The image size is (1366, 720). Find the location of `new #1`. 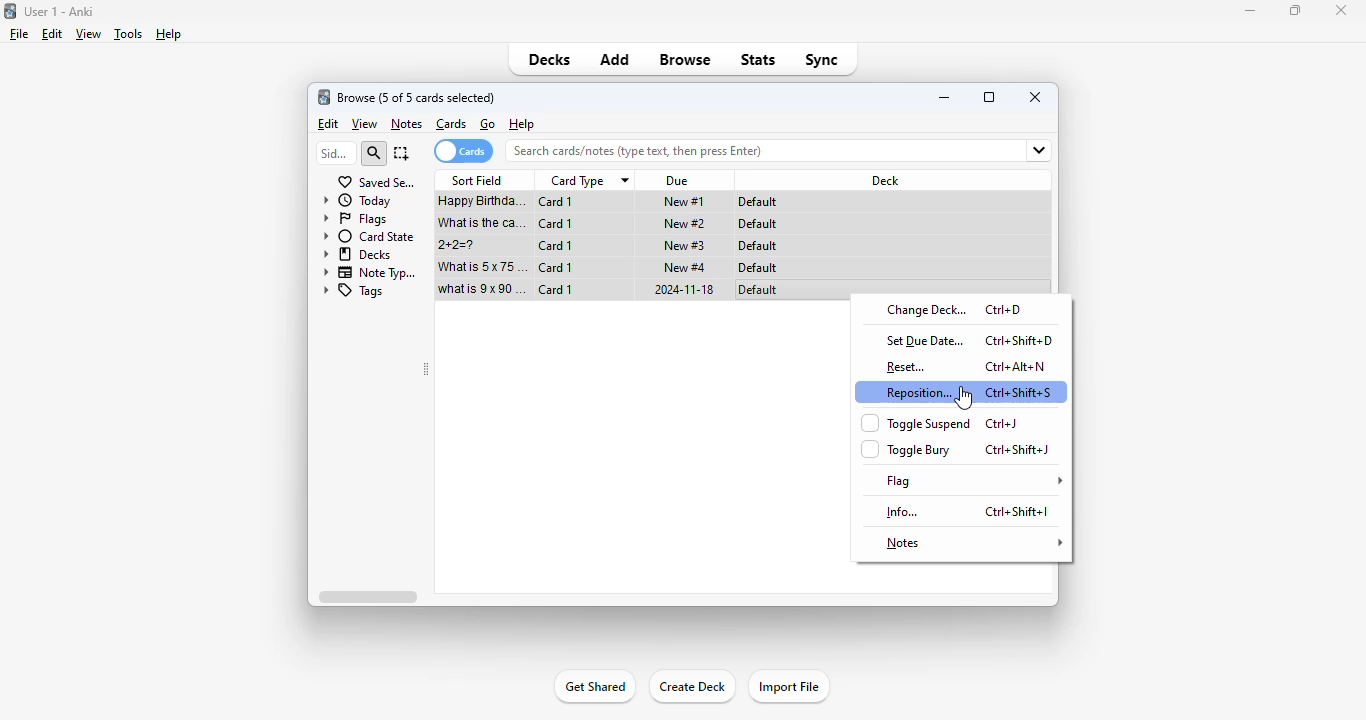

new #1 is located at coordinates (684, 201).